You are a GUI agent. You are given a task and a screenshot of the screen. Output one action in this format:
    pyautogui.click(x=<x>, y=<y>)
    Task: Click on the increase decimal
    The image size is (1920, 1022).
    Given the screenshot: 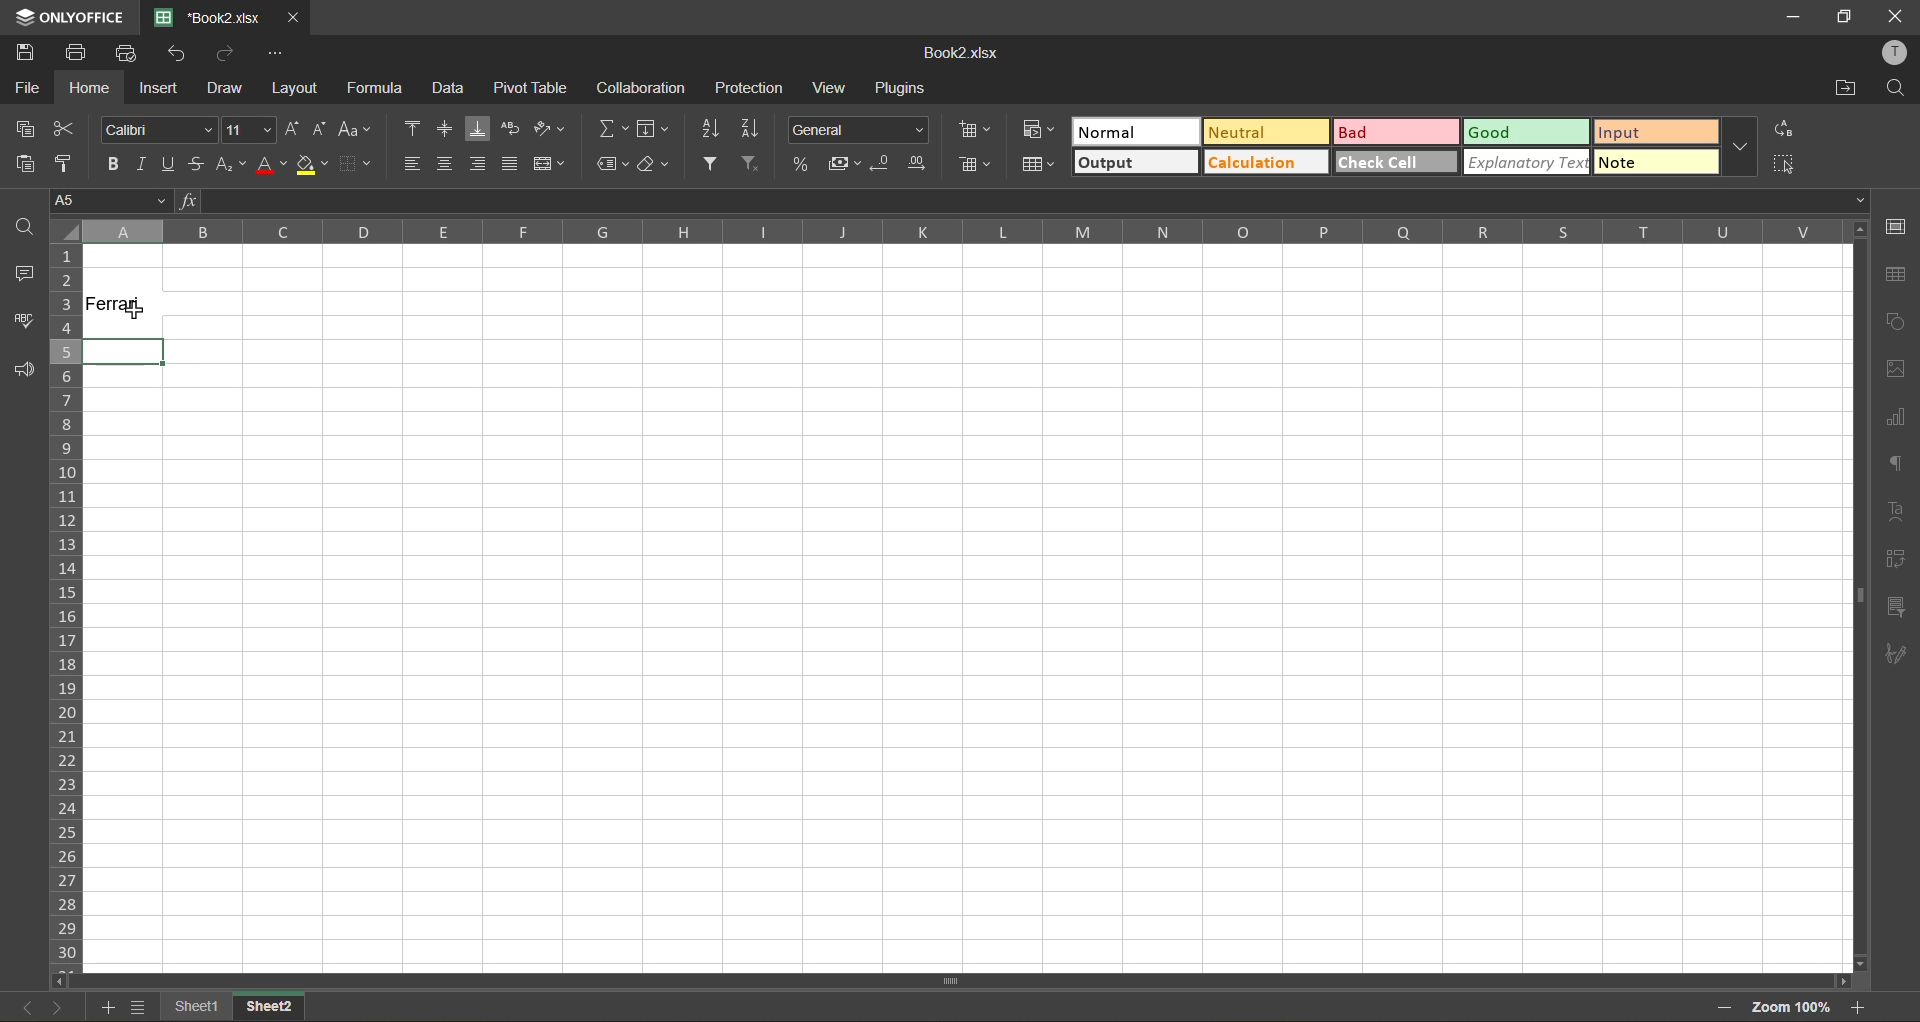 What is the action you would take?
    pyautogui.click(x=923, y=165)
    